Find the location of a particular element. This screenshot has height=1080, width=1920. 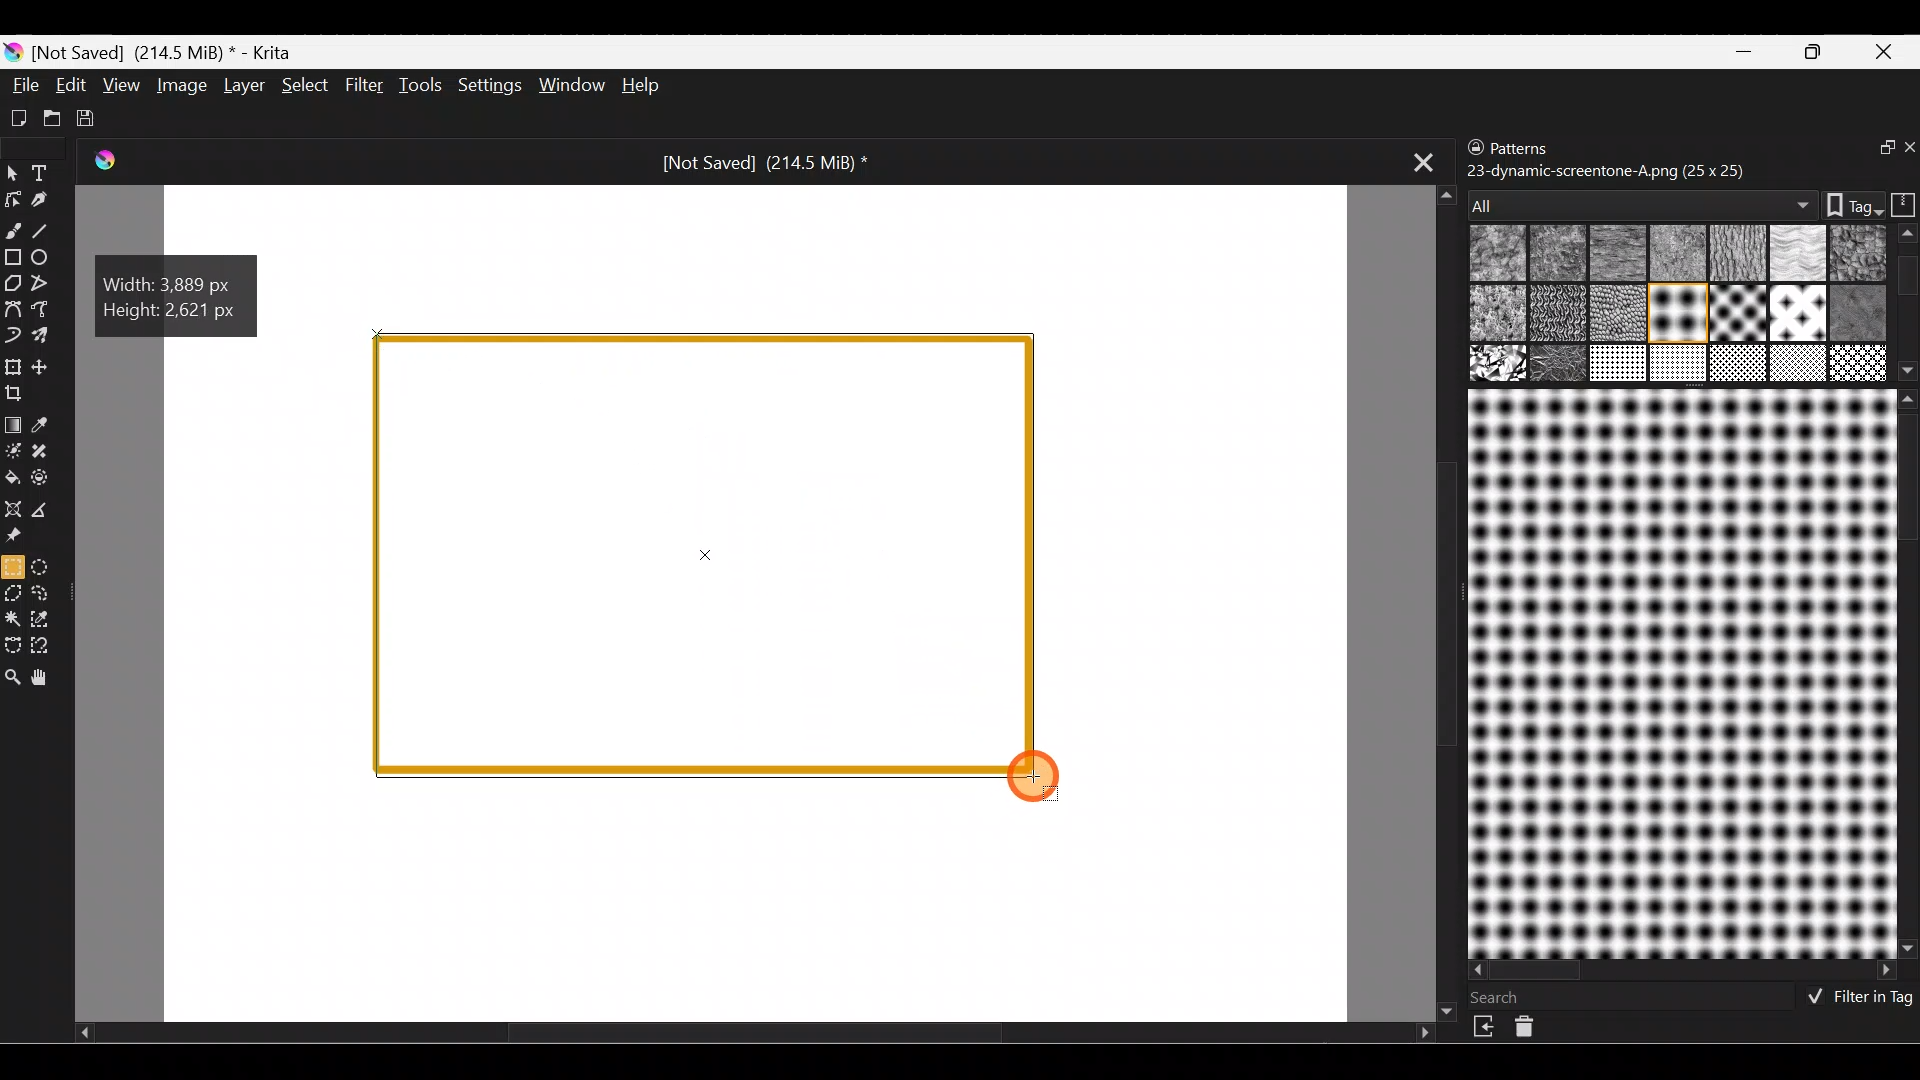

[Not Saved] (214.5 MiB) * is located at coordinates (764, 164).